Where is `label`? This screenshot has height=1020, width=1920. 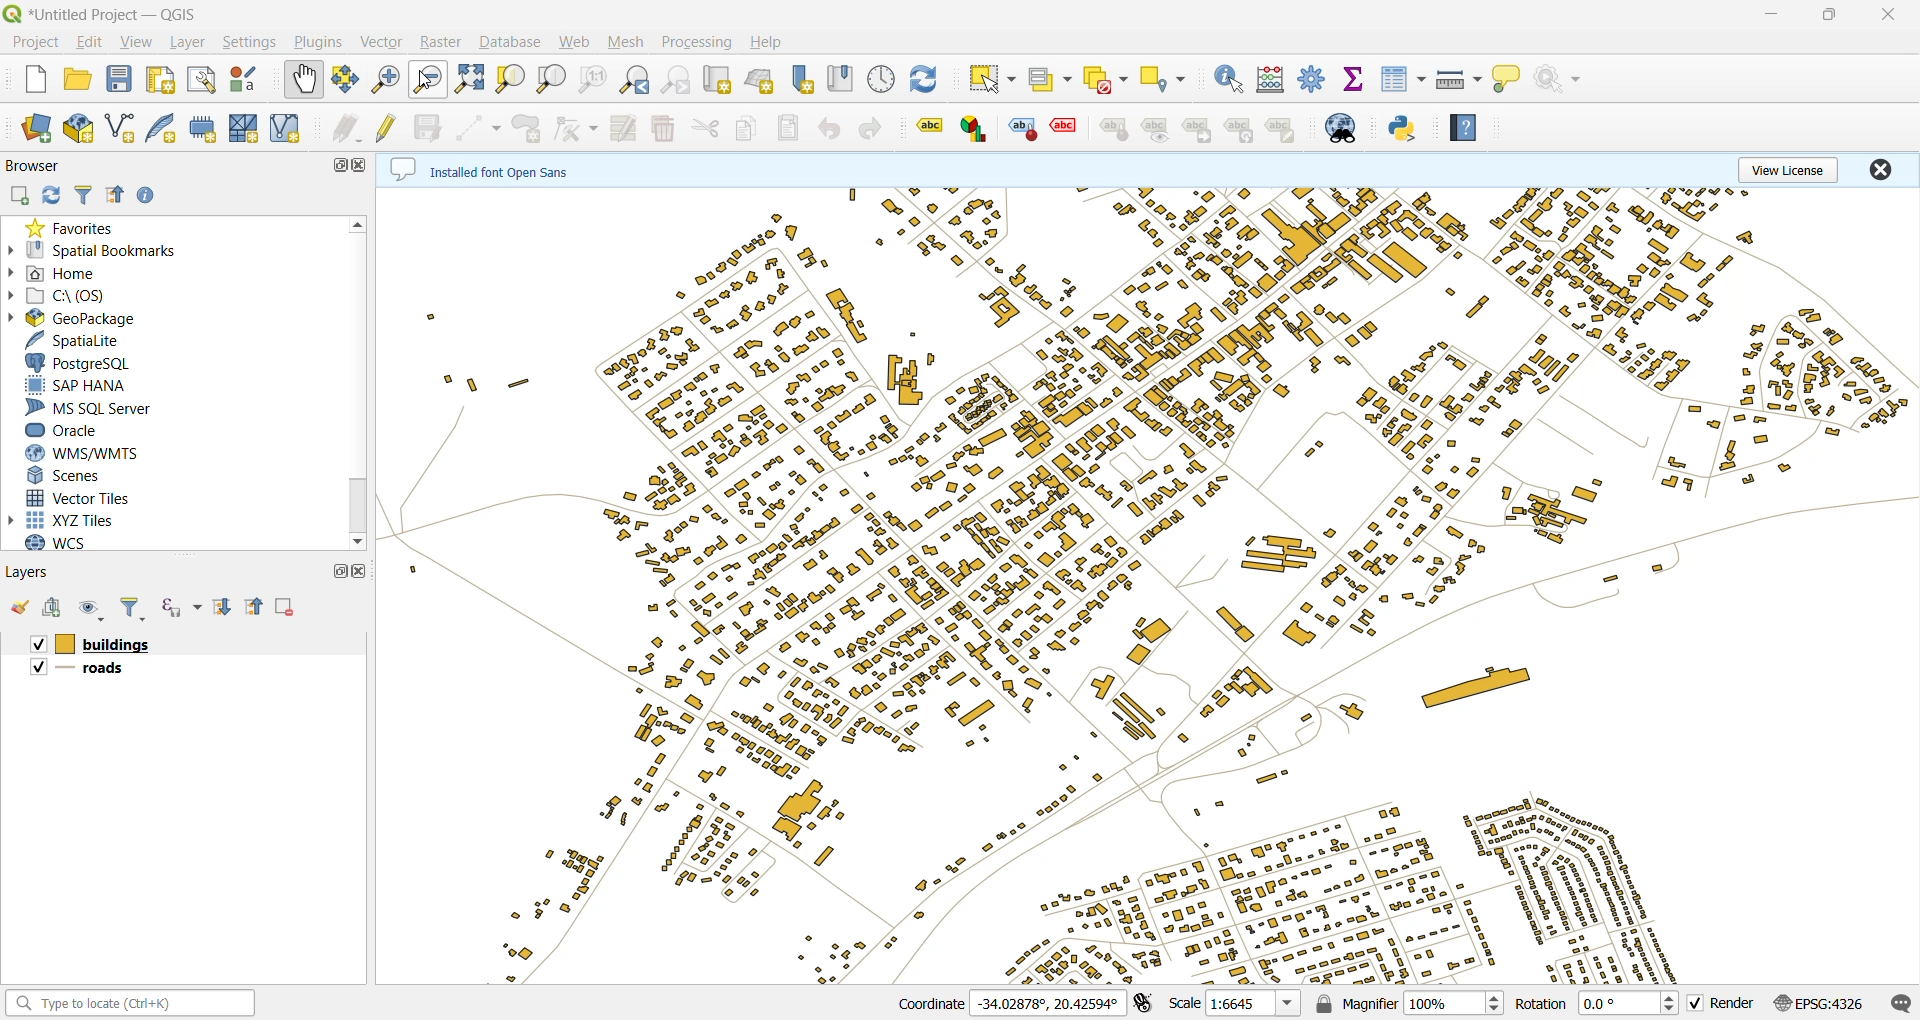 label is located at coordinates (1114, 131).